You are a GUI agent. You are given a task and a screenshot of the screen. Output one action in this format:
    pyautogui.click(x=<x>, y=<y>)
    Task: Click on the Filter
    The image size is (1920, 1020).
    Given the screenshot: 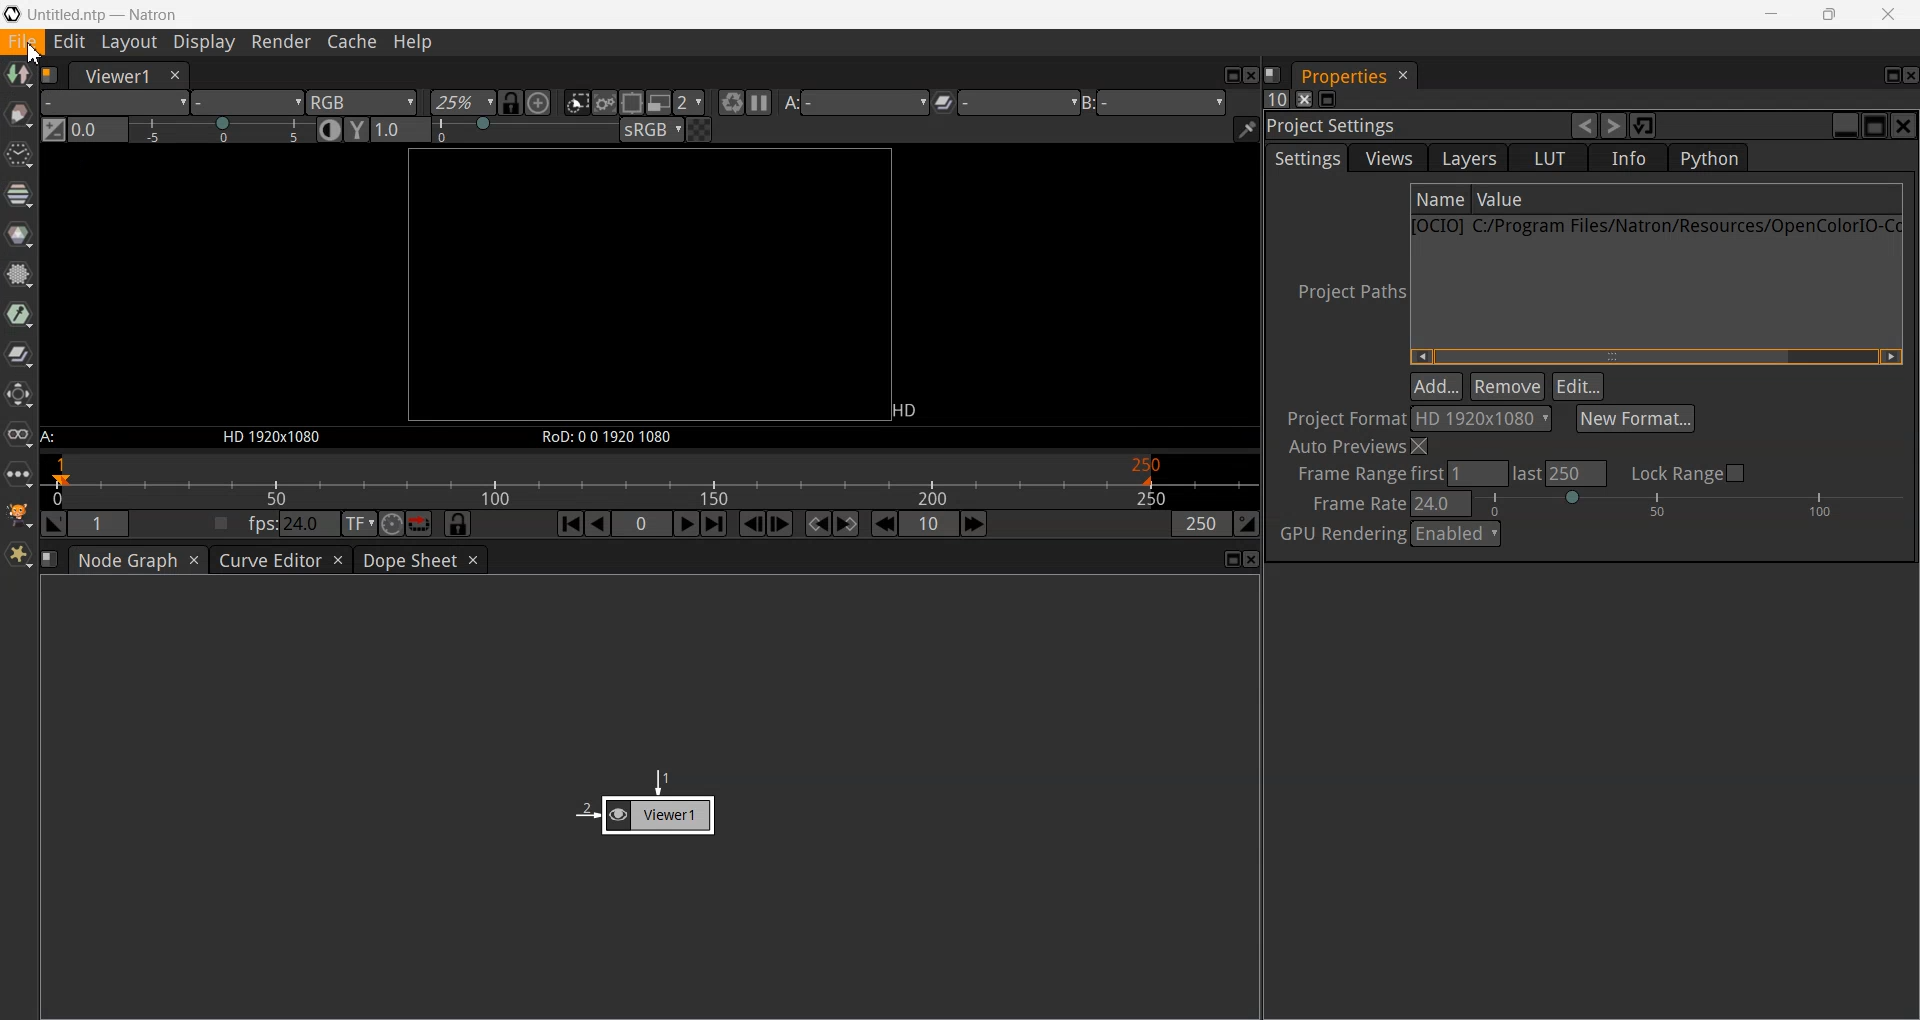 What is the action you would take?
    pyautogui.click(x=19, y=273)
    